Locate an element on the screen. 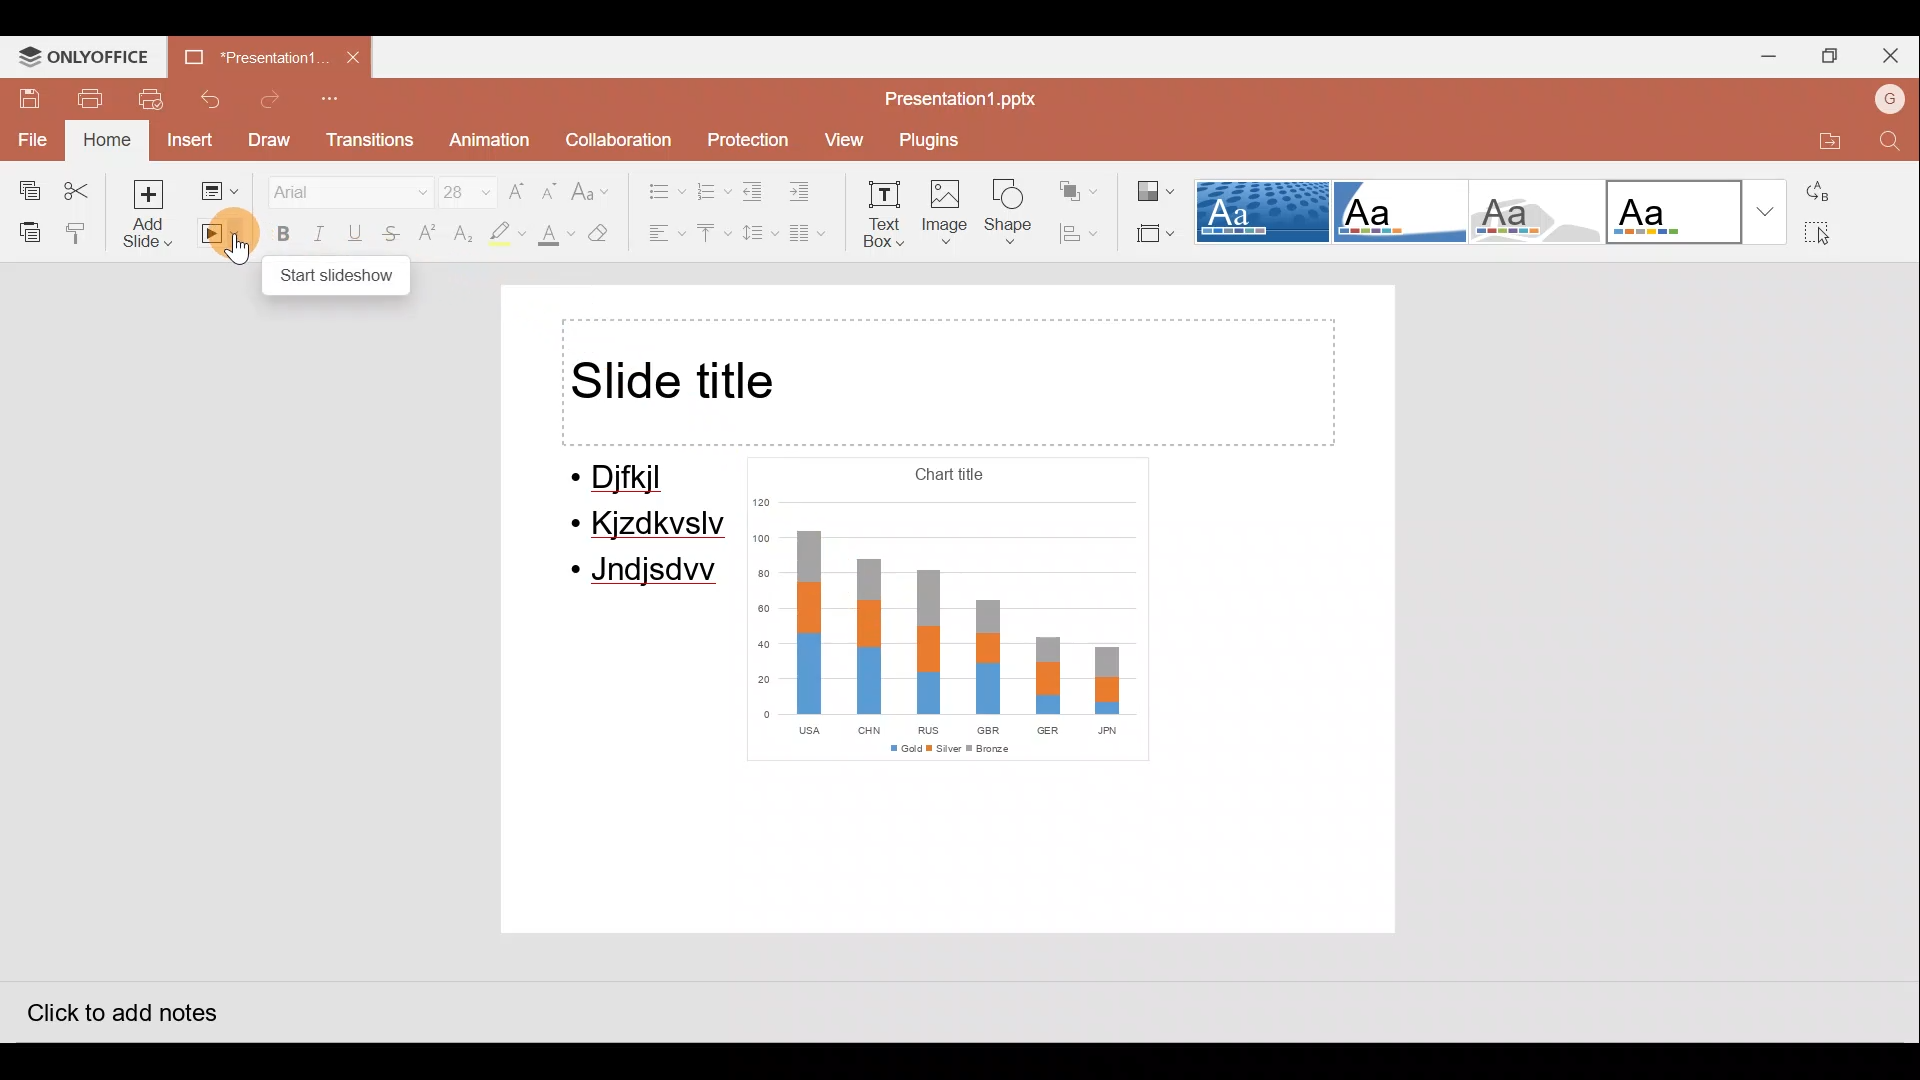  Close is located at coordinates (1890, 52).